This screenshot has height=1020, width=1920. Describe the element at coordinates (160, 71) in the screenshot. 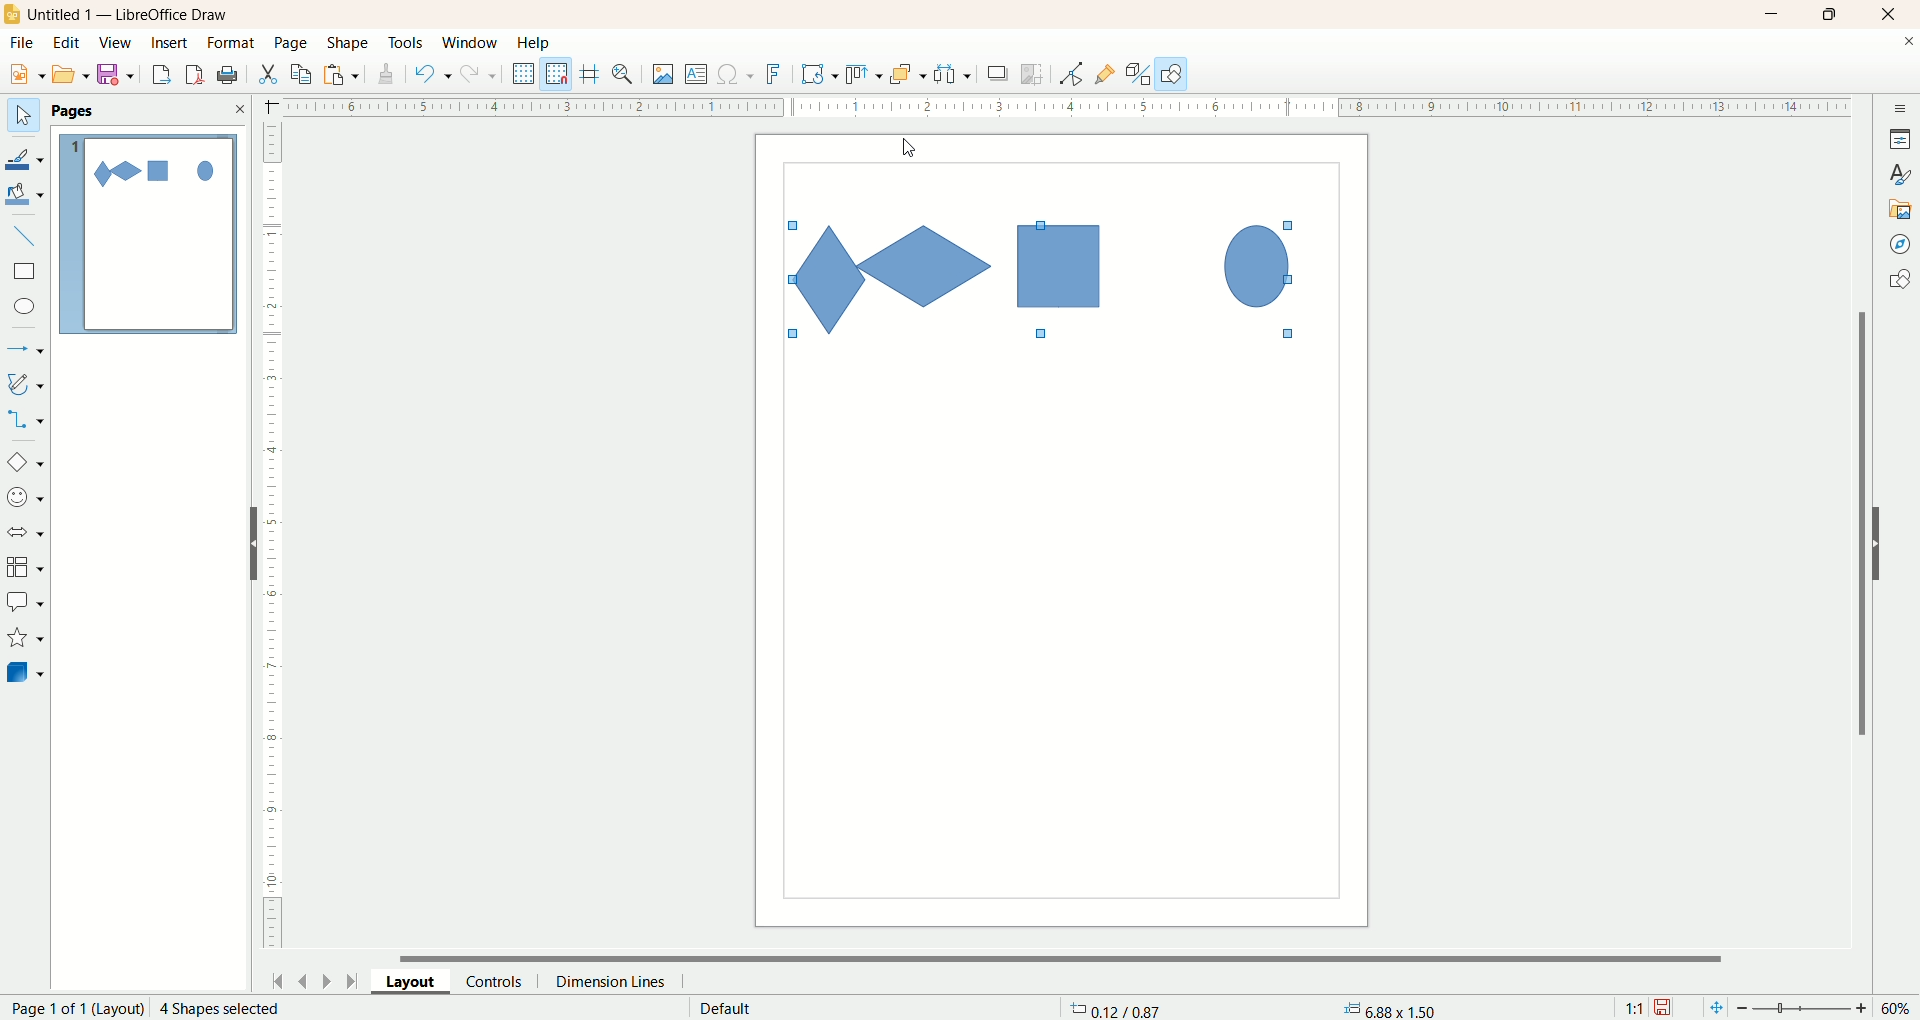

I see `export` at that location.